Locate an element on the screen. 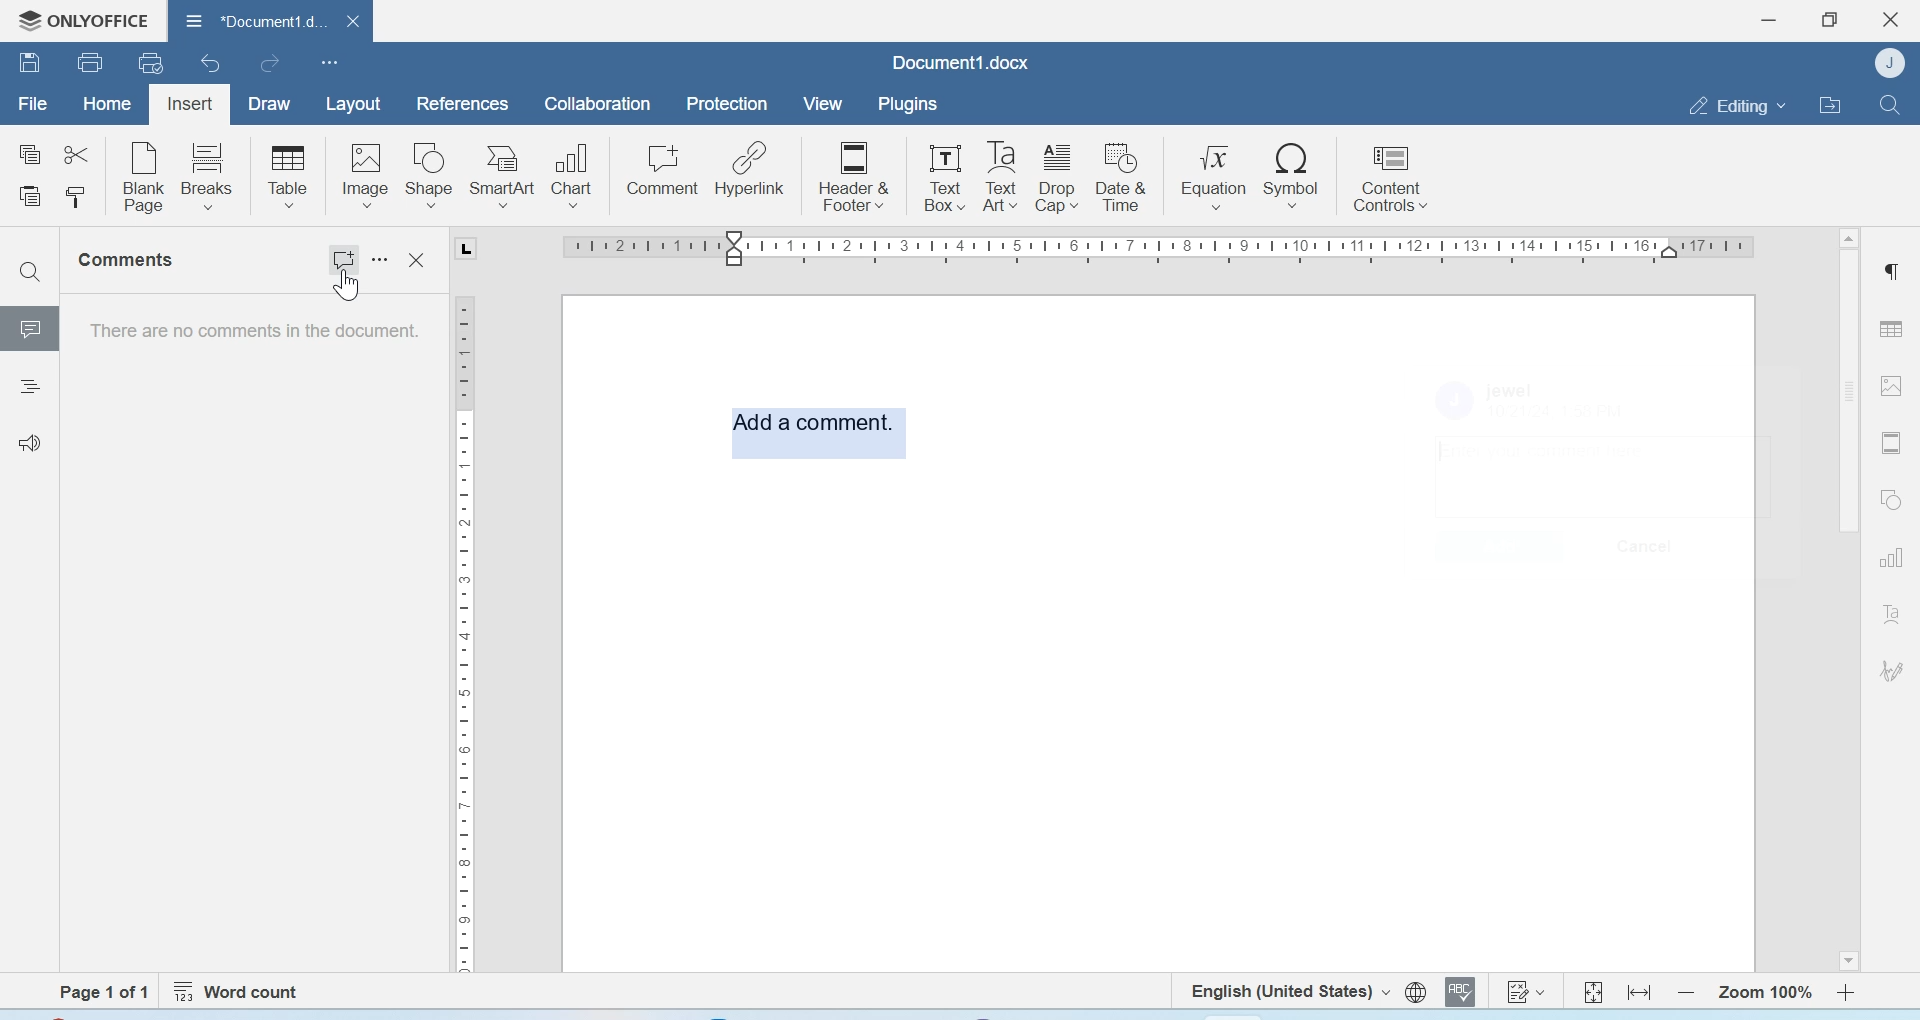  Shape is located at coordinates (430, 176).